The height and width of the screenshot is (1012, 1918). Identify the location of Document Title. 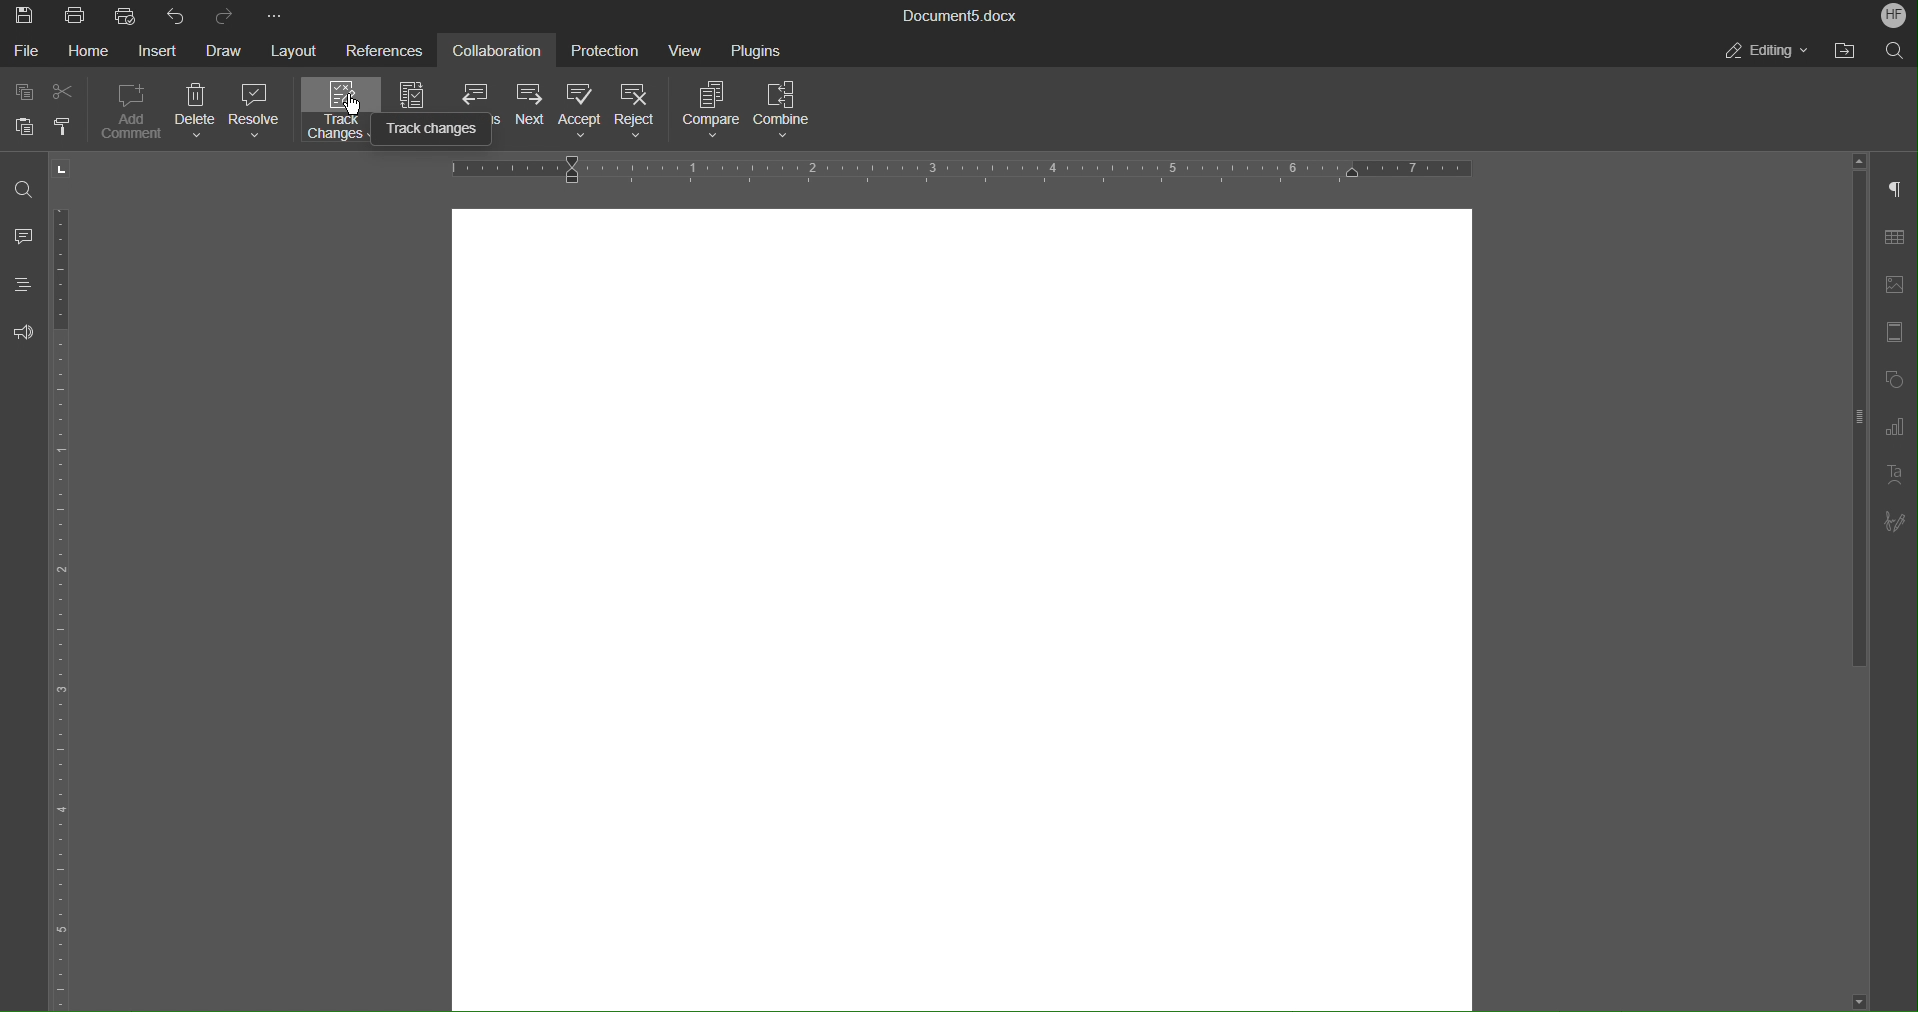
(958, 17).